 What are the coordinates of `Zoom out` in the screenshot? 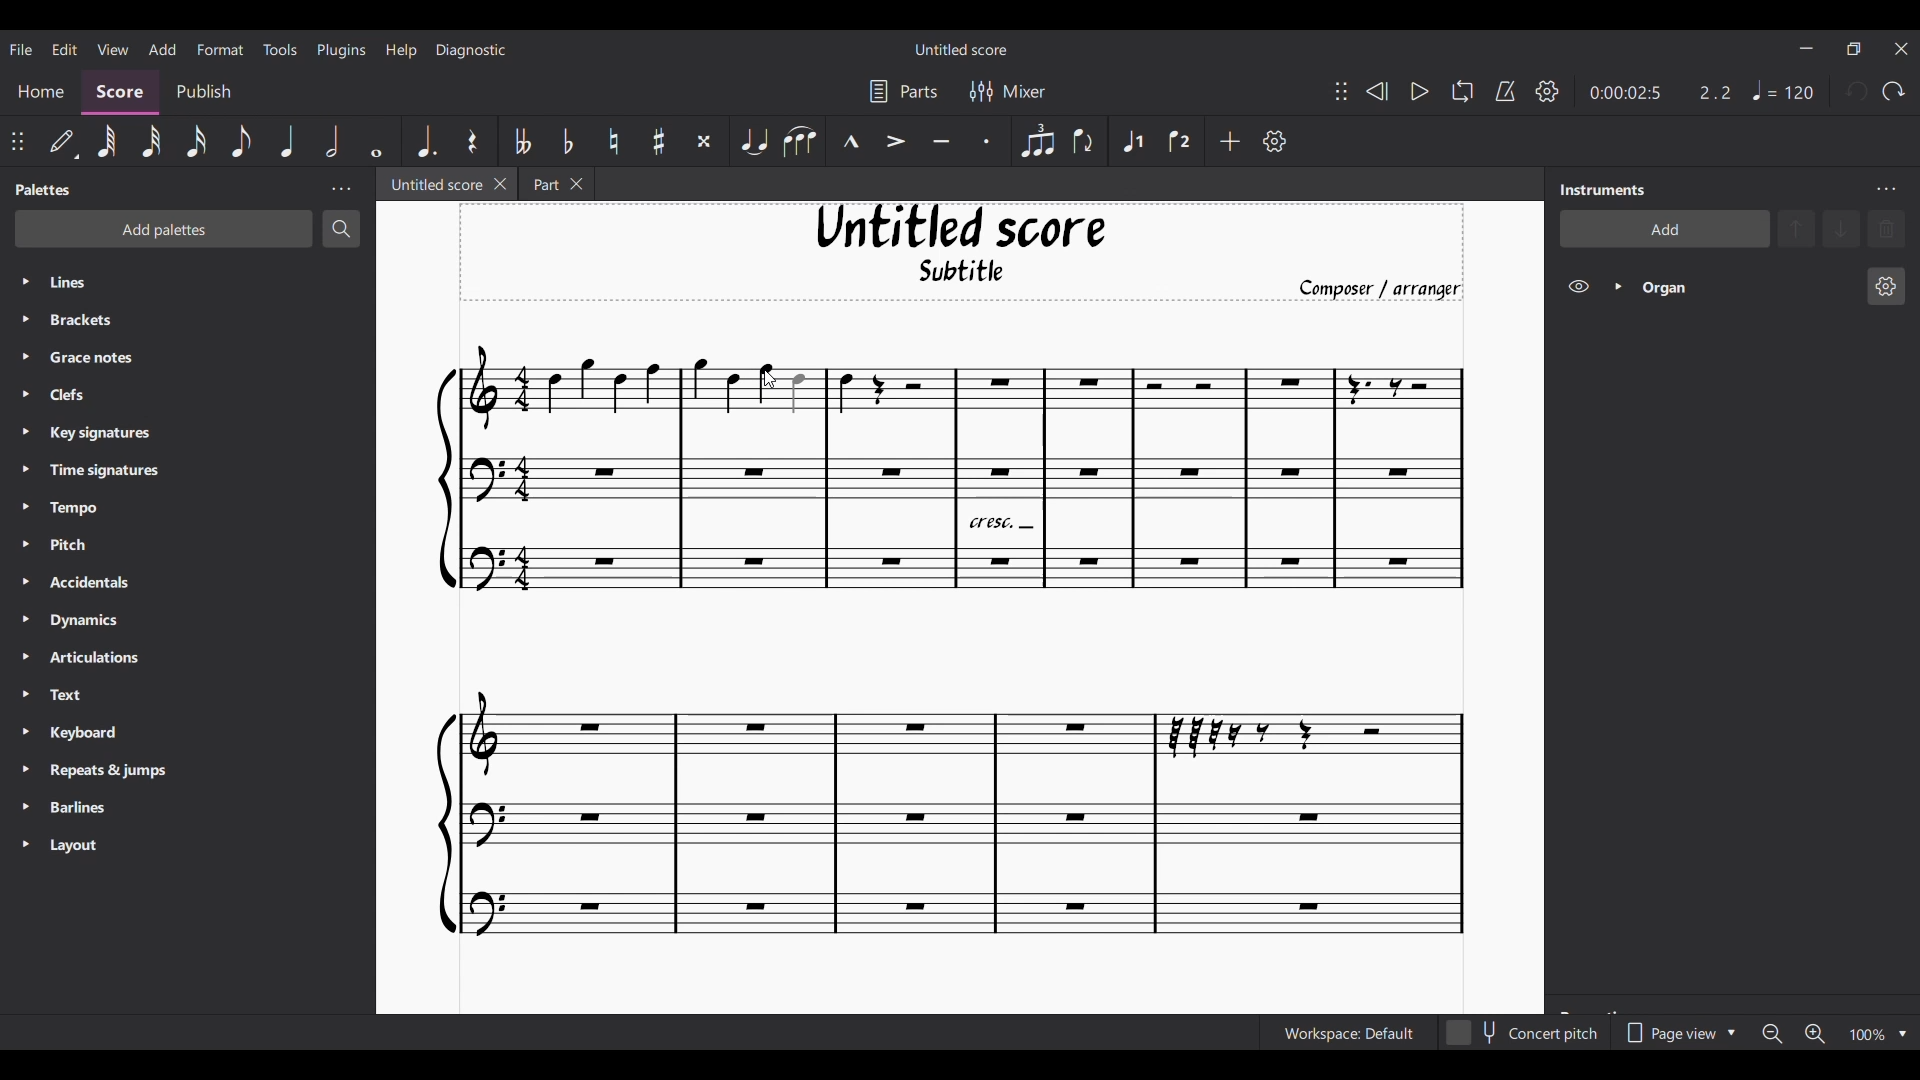 It's located at (1772, 1034).